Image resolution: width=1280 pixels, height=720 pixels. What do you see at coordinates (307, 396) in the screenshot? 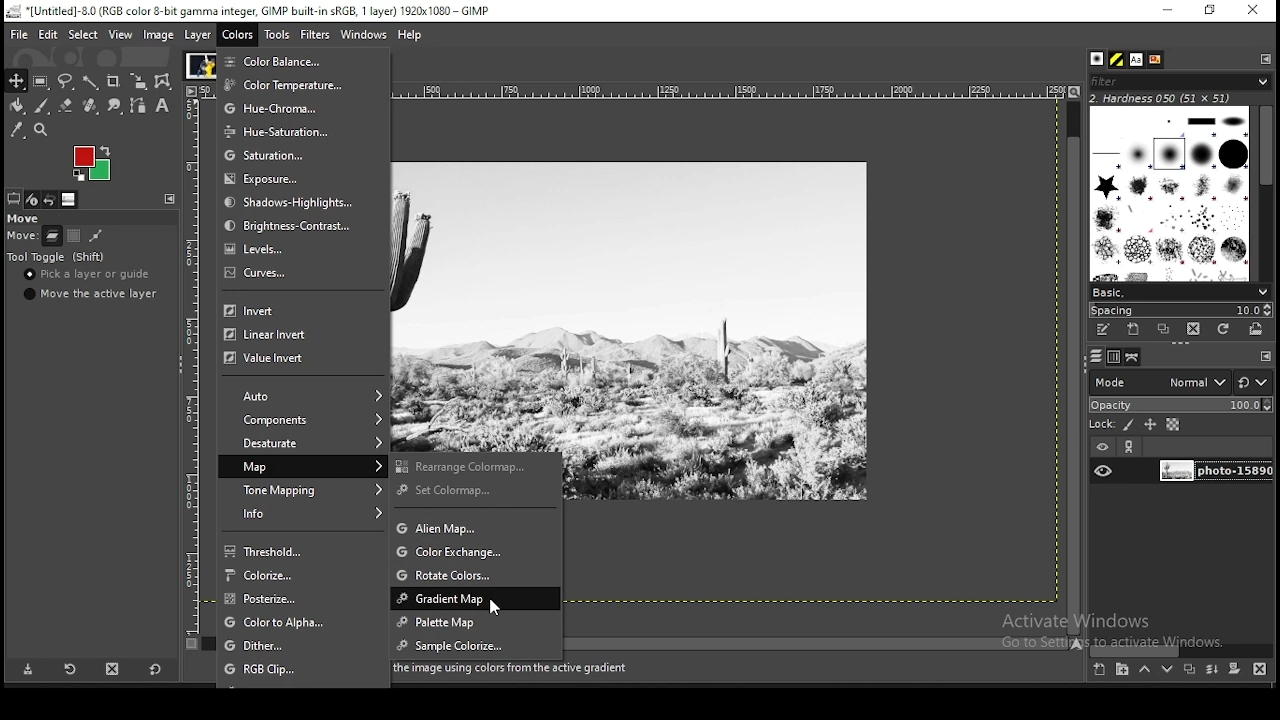
I see `auto` at bounding box center [307, 396].